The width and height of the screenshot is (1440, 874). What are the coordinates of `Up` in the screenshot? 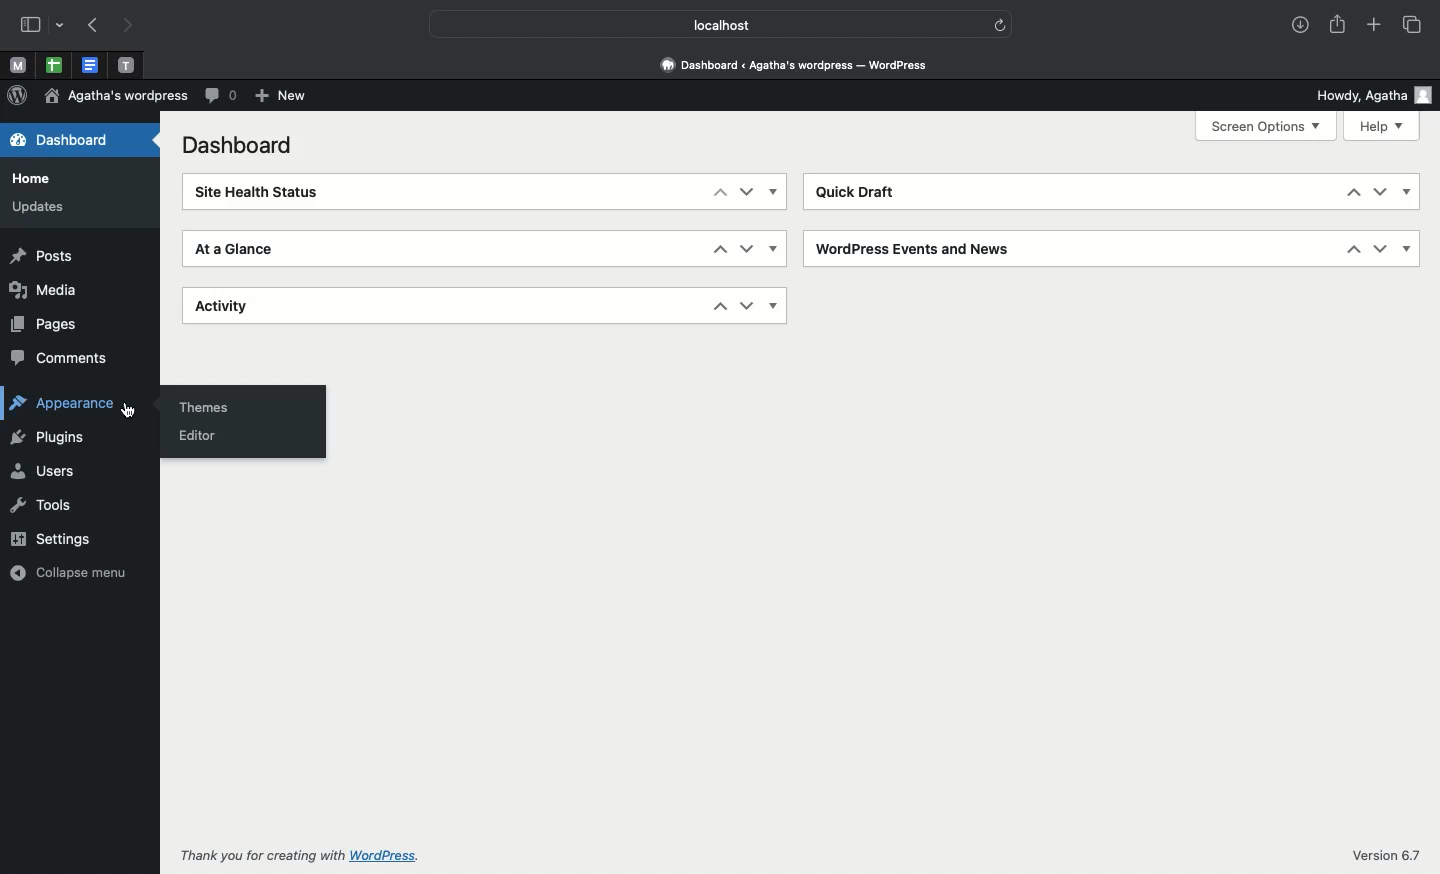 It's located at (719, 250).